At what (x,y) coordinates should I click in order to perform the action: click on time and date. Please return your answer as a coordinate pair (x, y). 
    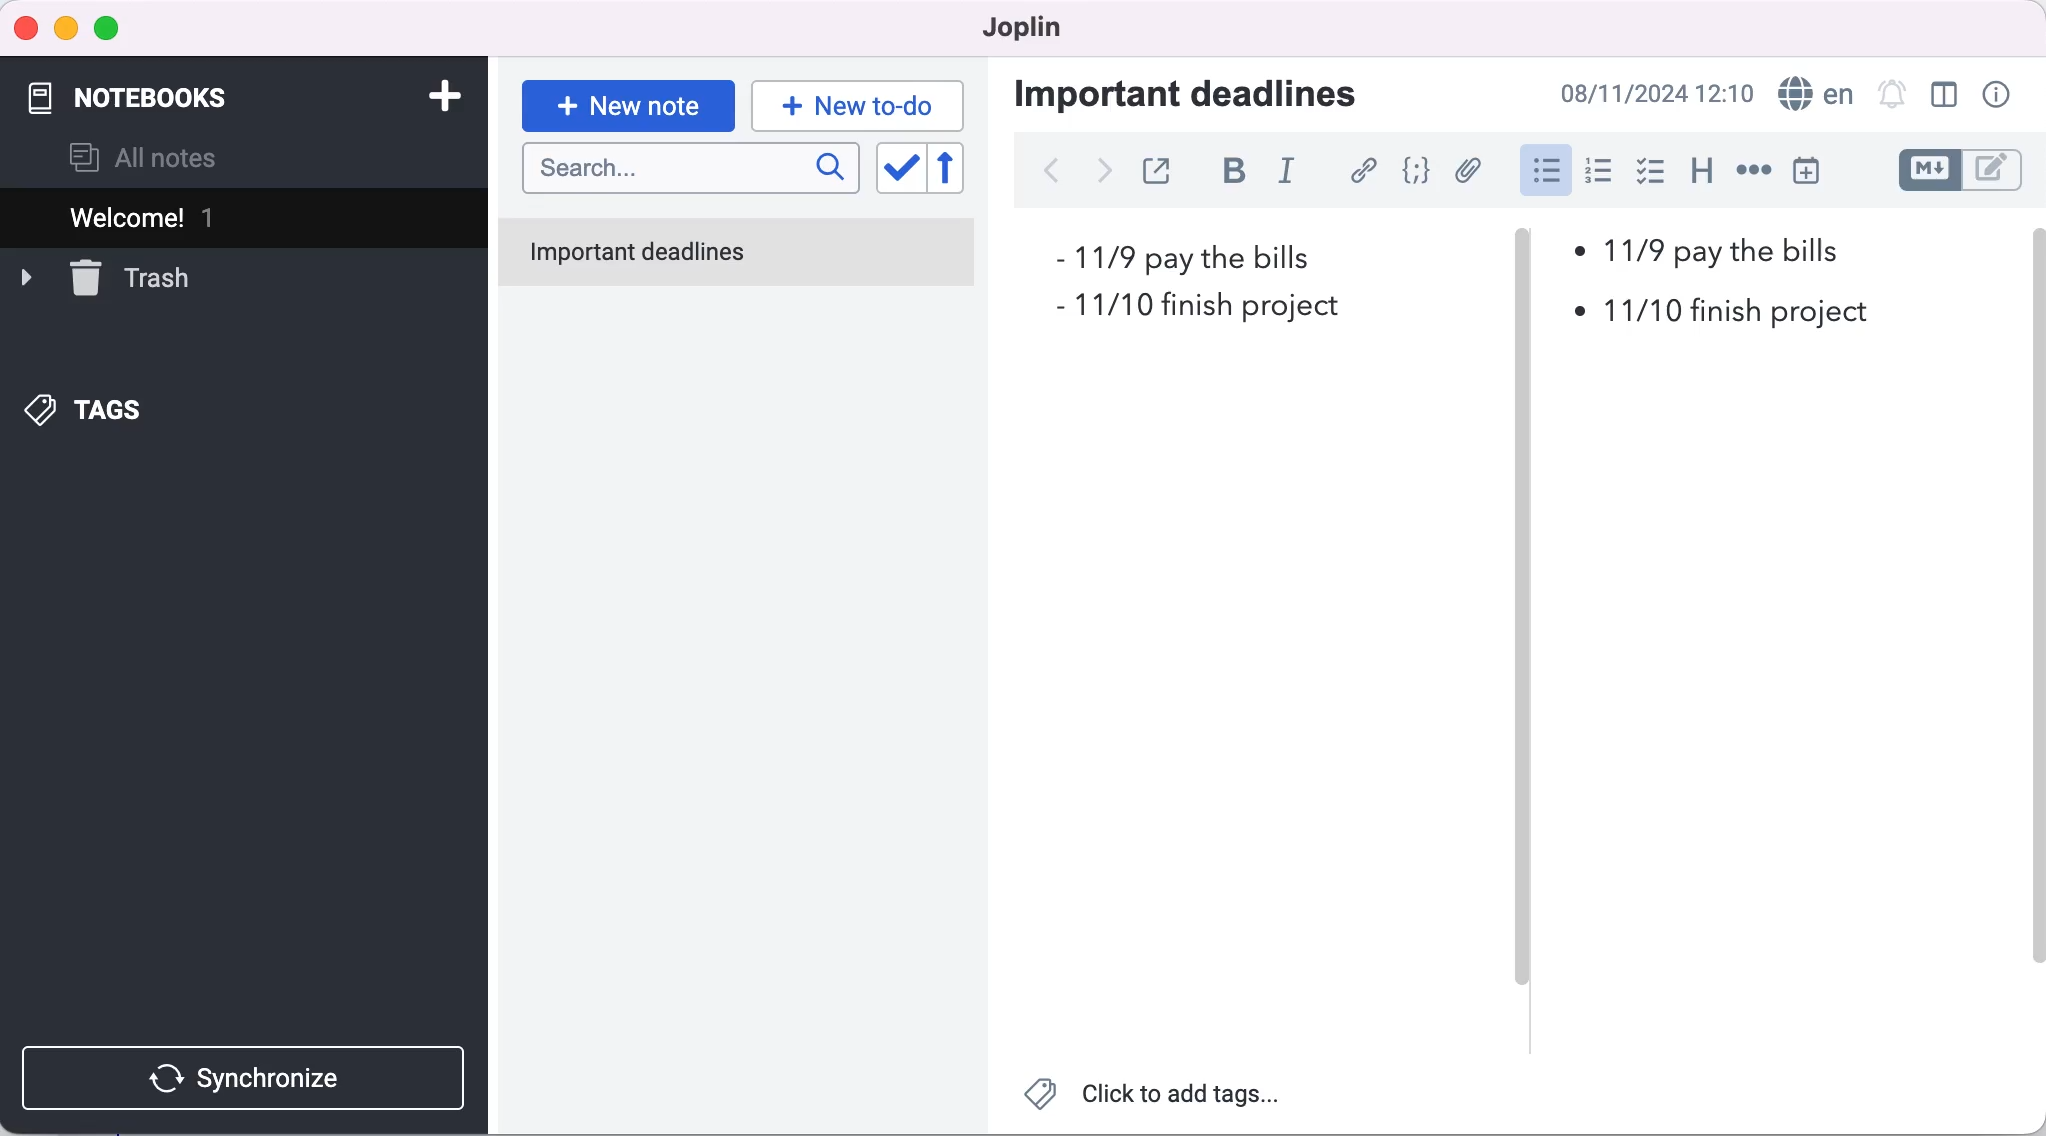
    Looking at the image, I should click on (1660, 93).